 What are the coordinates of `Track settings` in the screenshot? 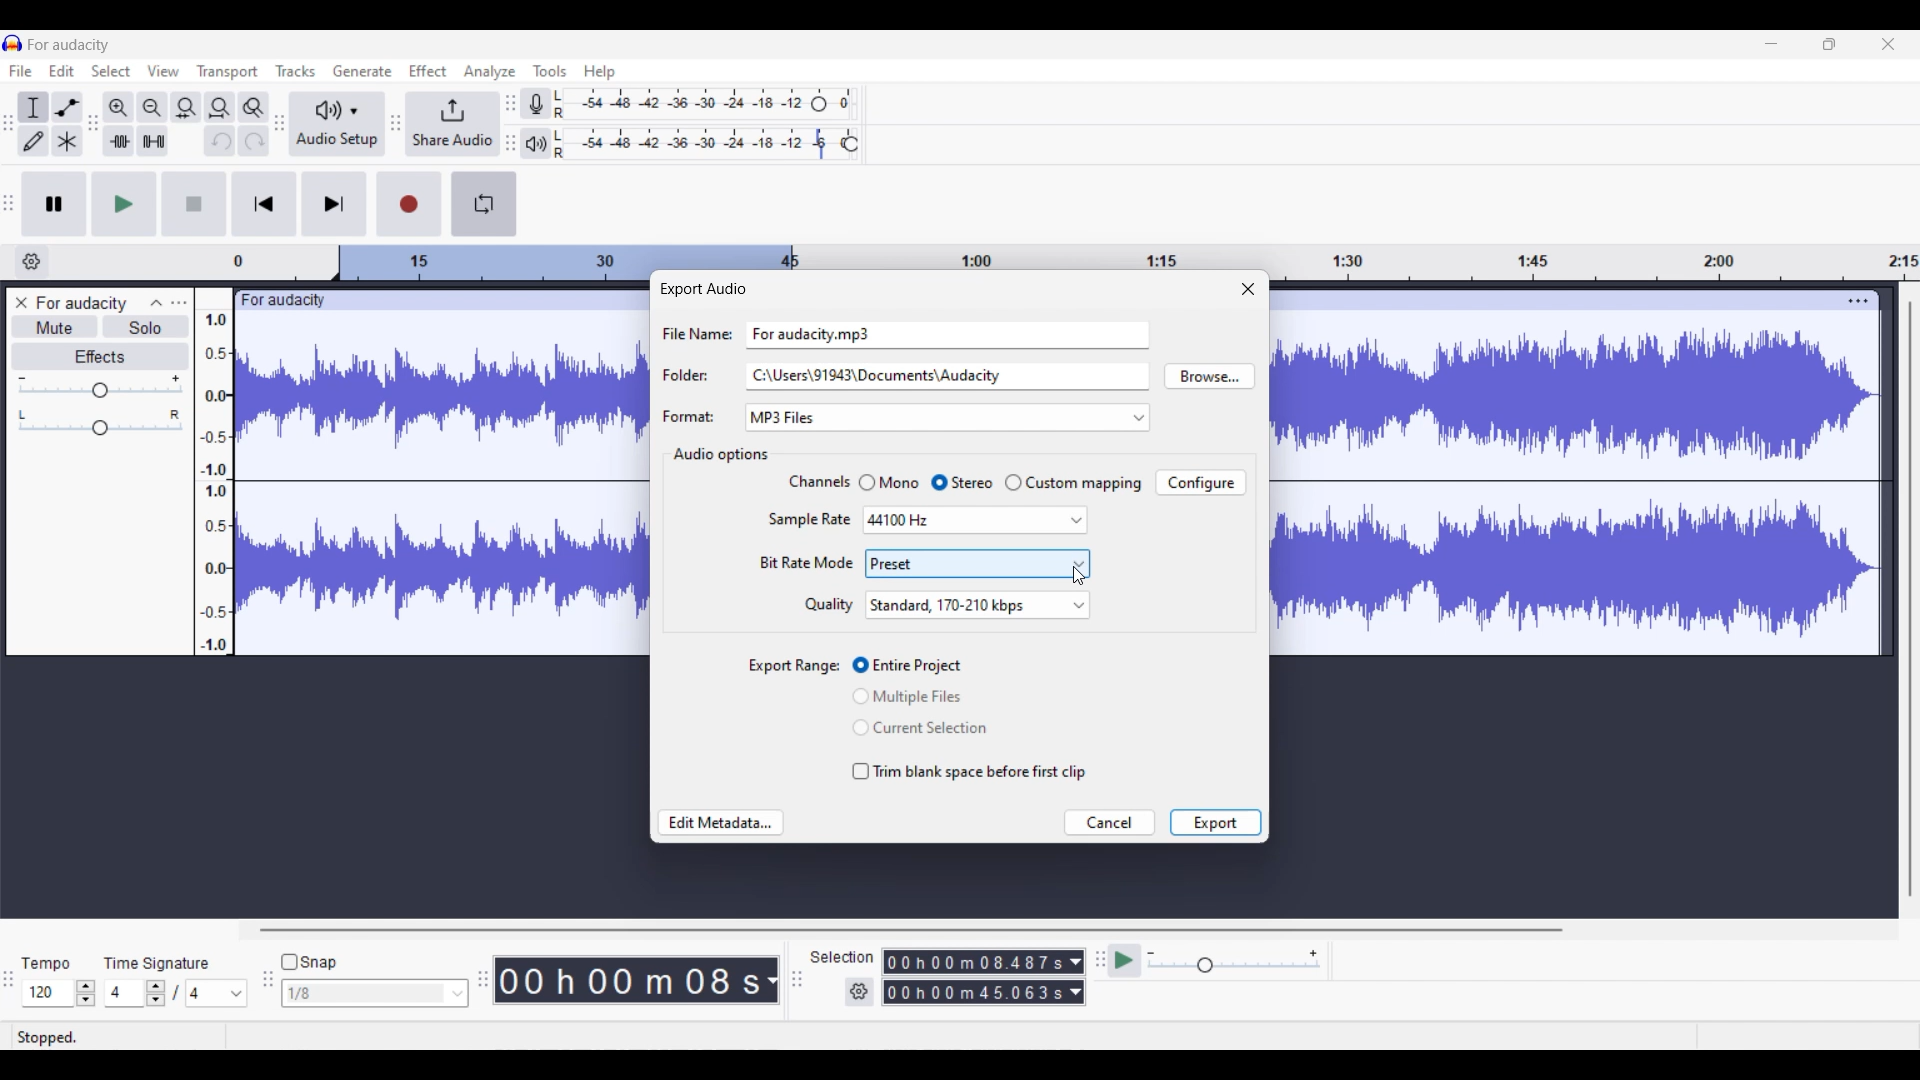 It's located at (1858, 300).